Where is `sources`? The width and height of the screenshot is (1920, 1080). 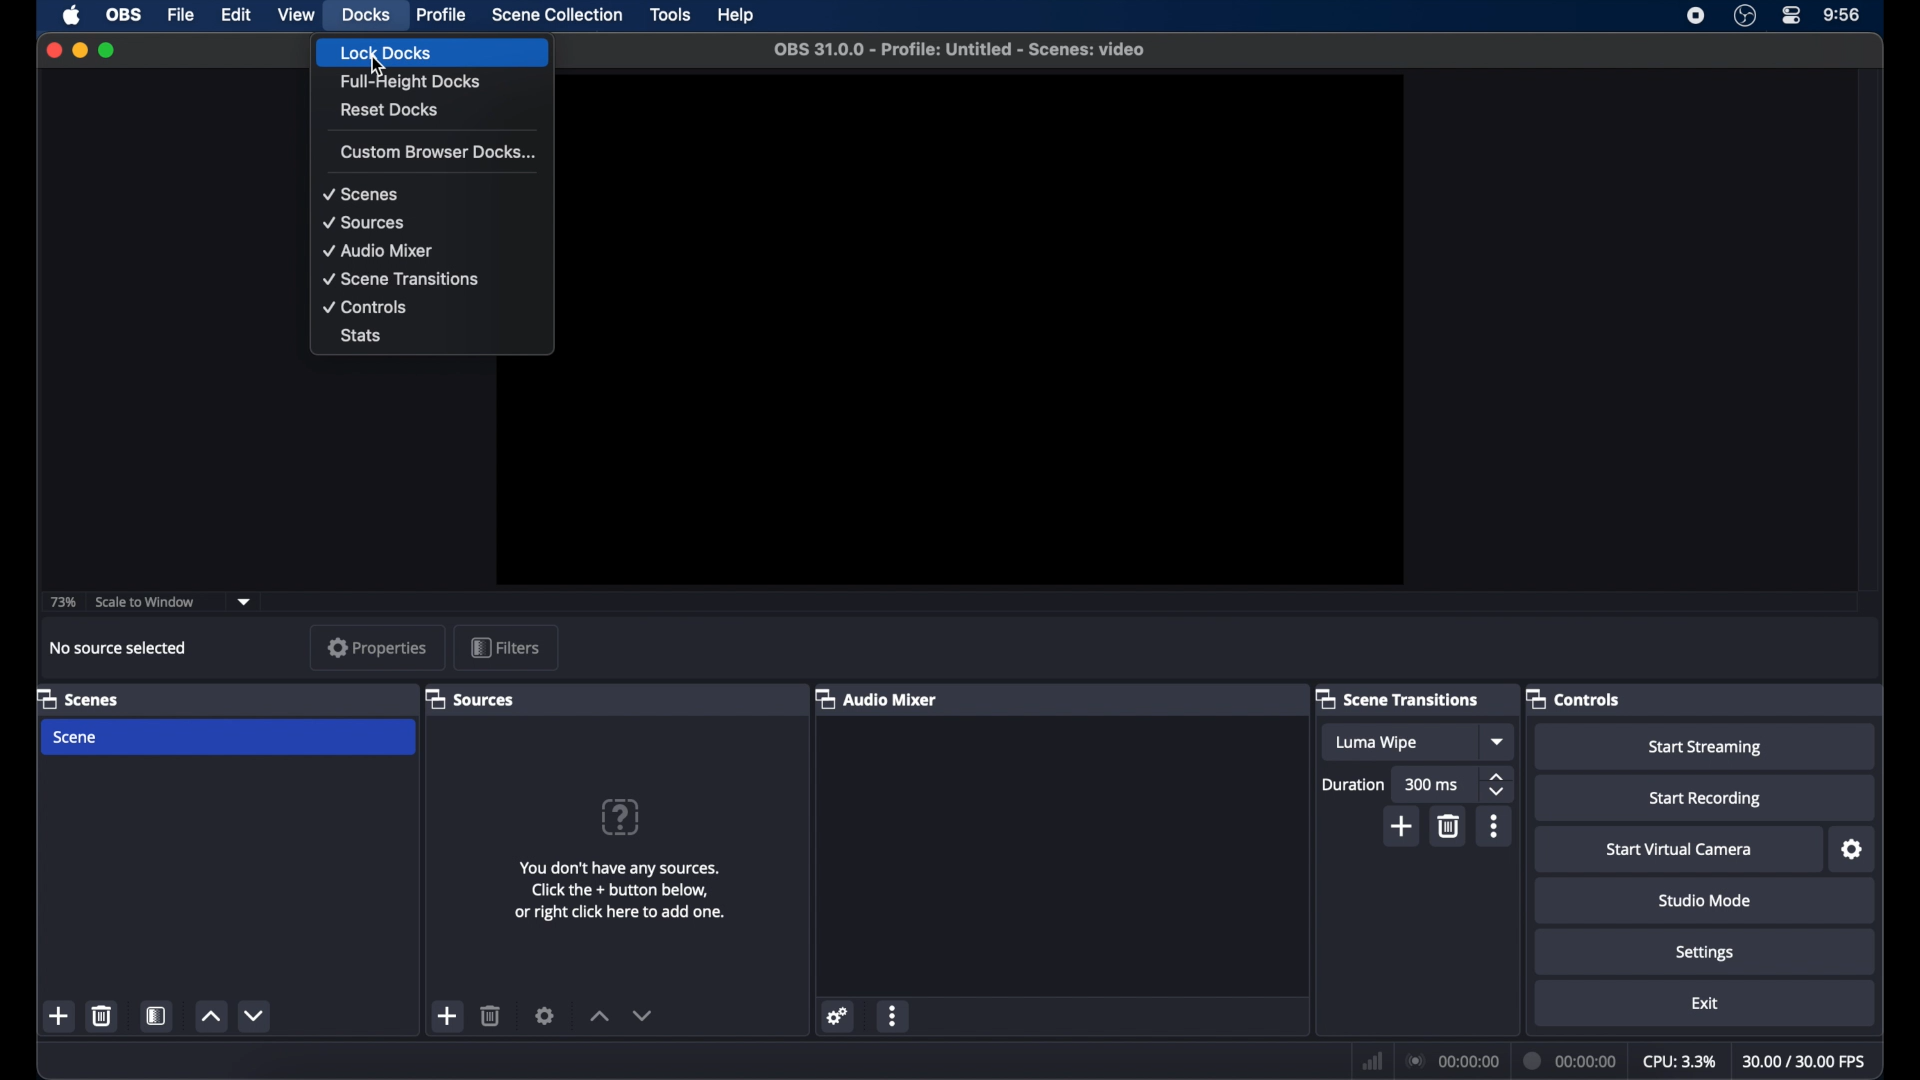 sources is located at coordinates (366, 223).